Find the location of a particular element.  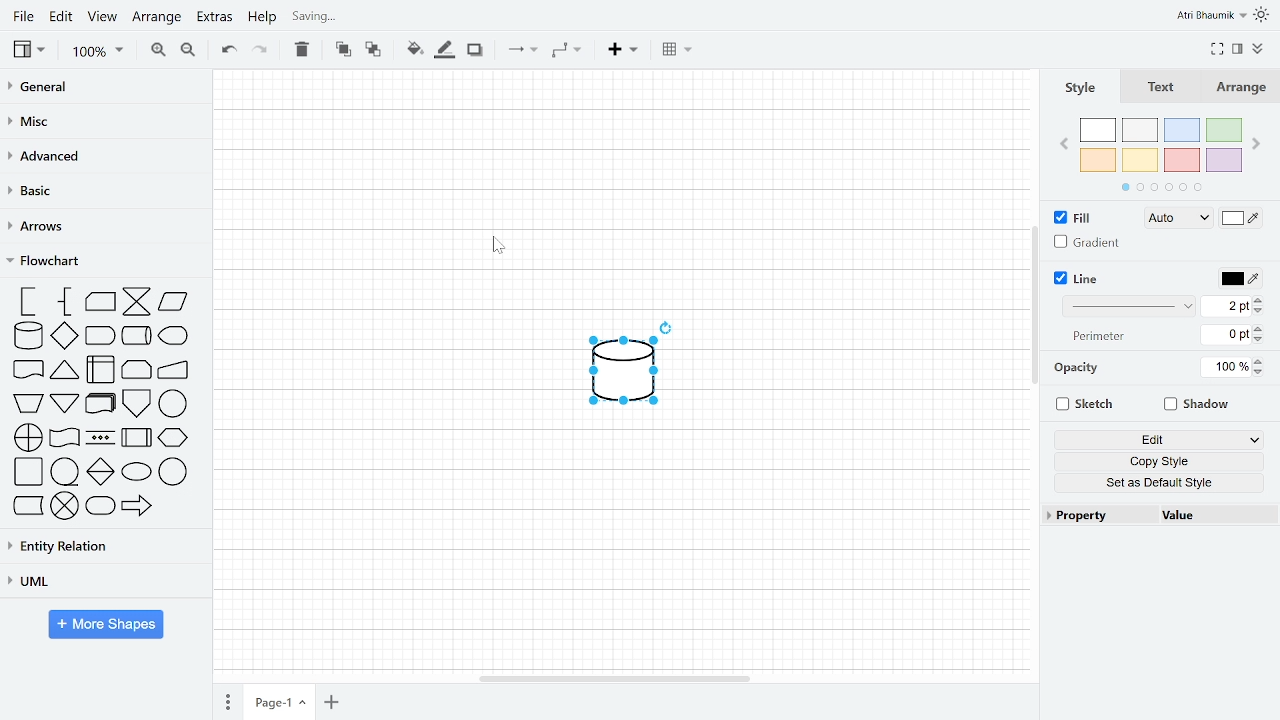

View is located at coordinates (103, 19).